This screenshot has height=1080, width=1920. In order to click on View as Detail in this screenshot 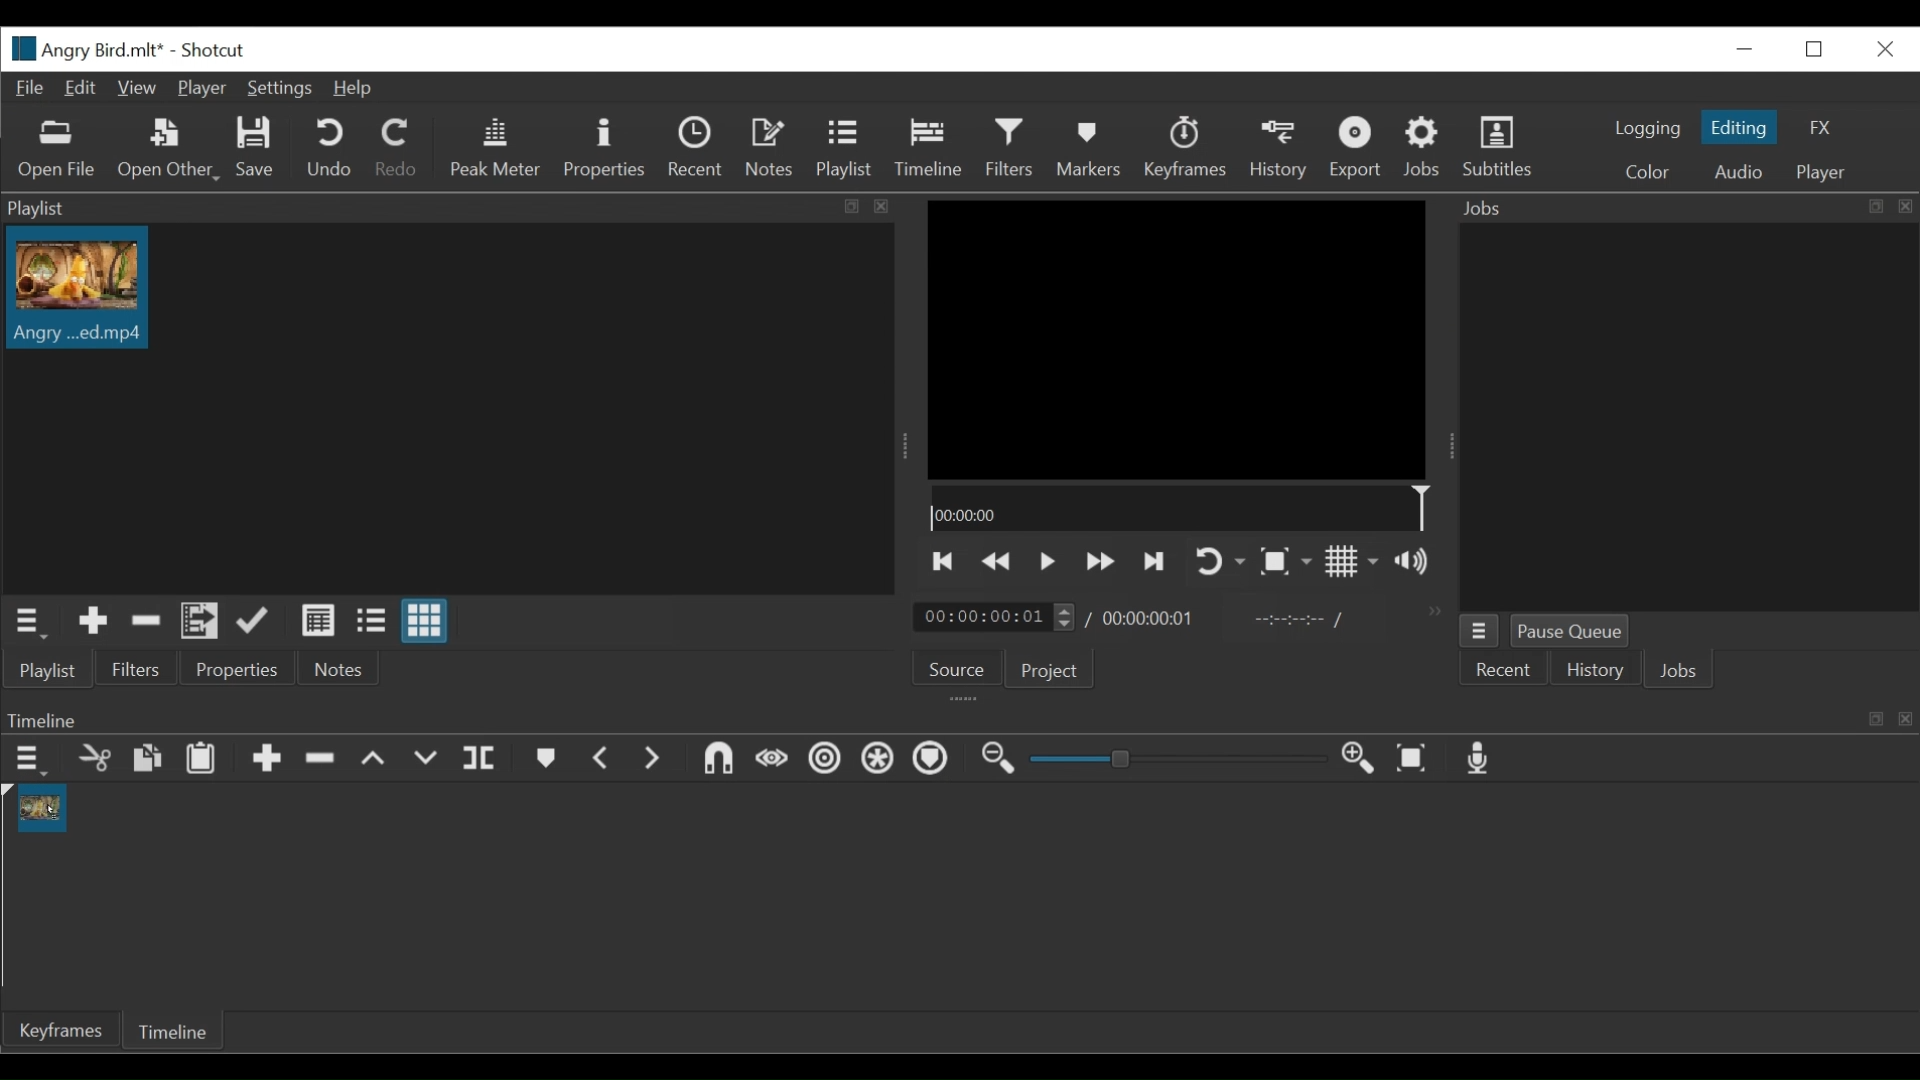, I will do `click(317, 620)`.